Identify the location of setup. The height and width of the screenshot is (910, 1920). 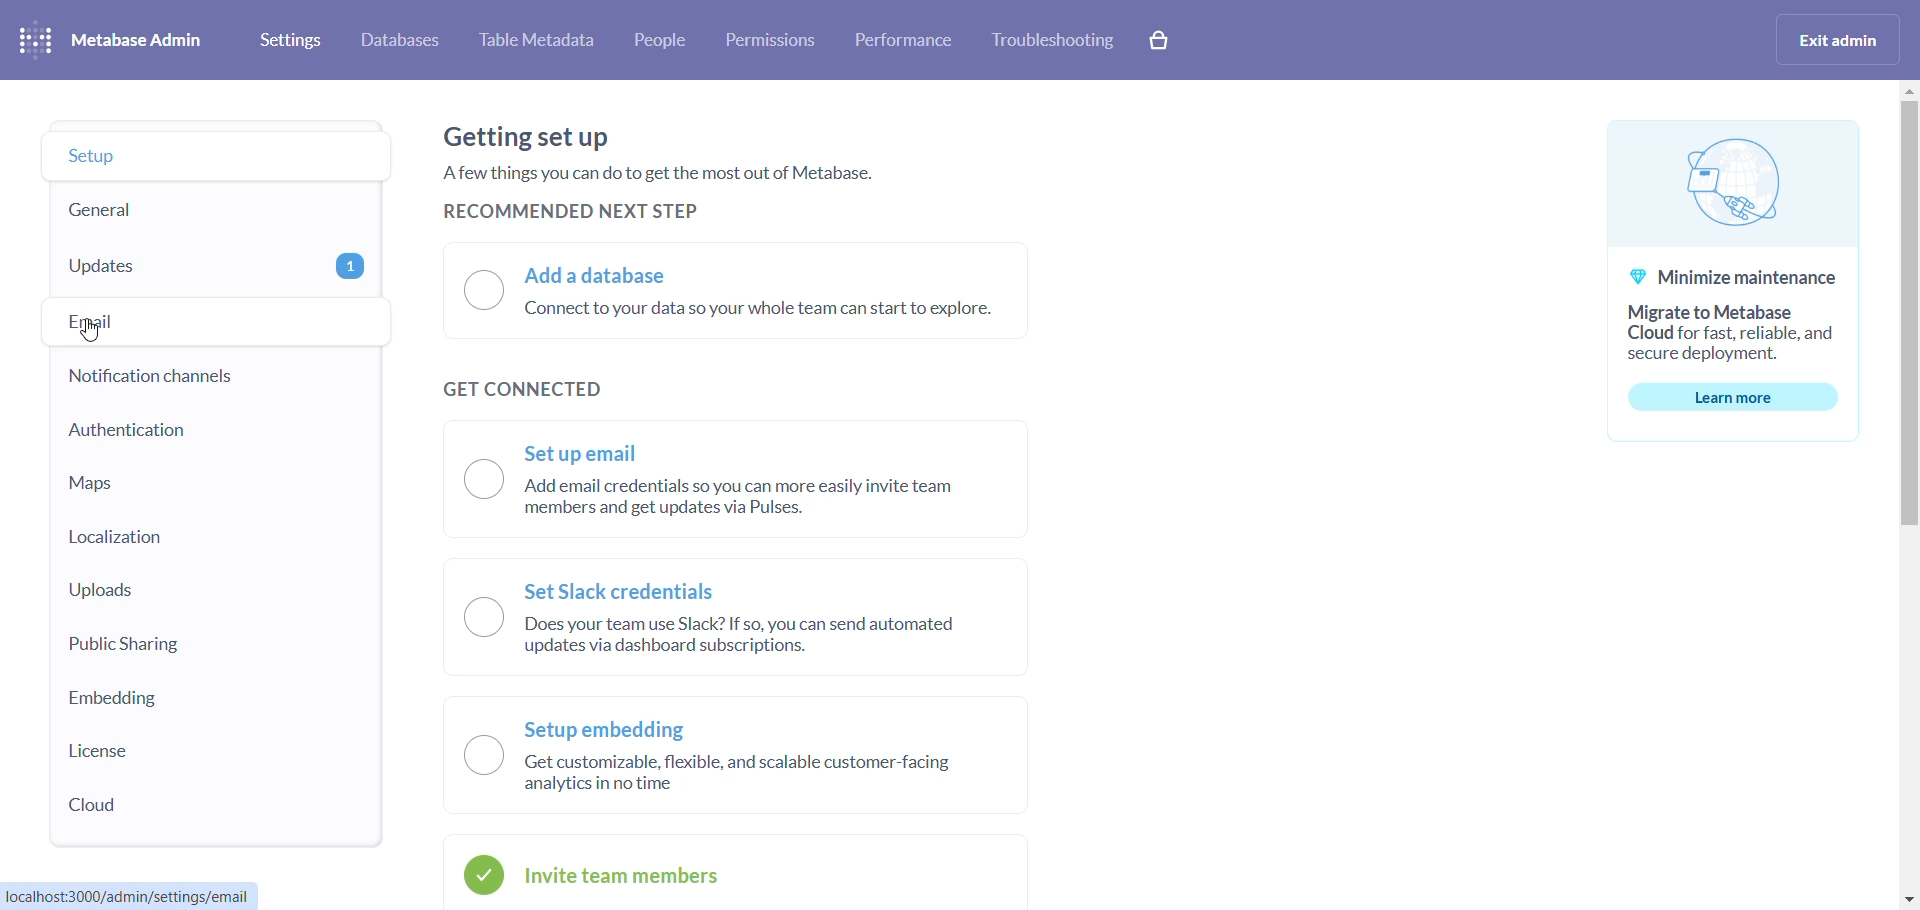
(199, 155).